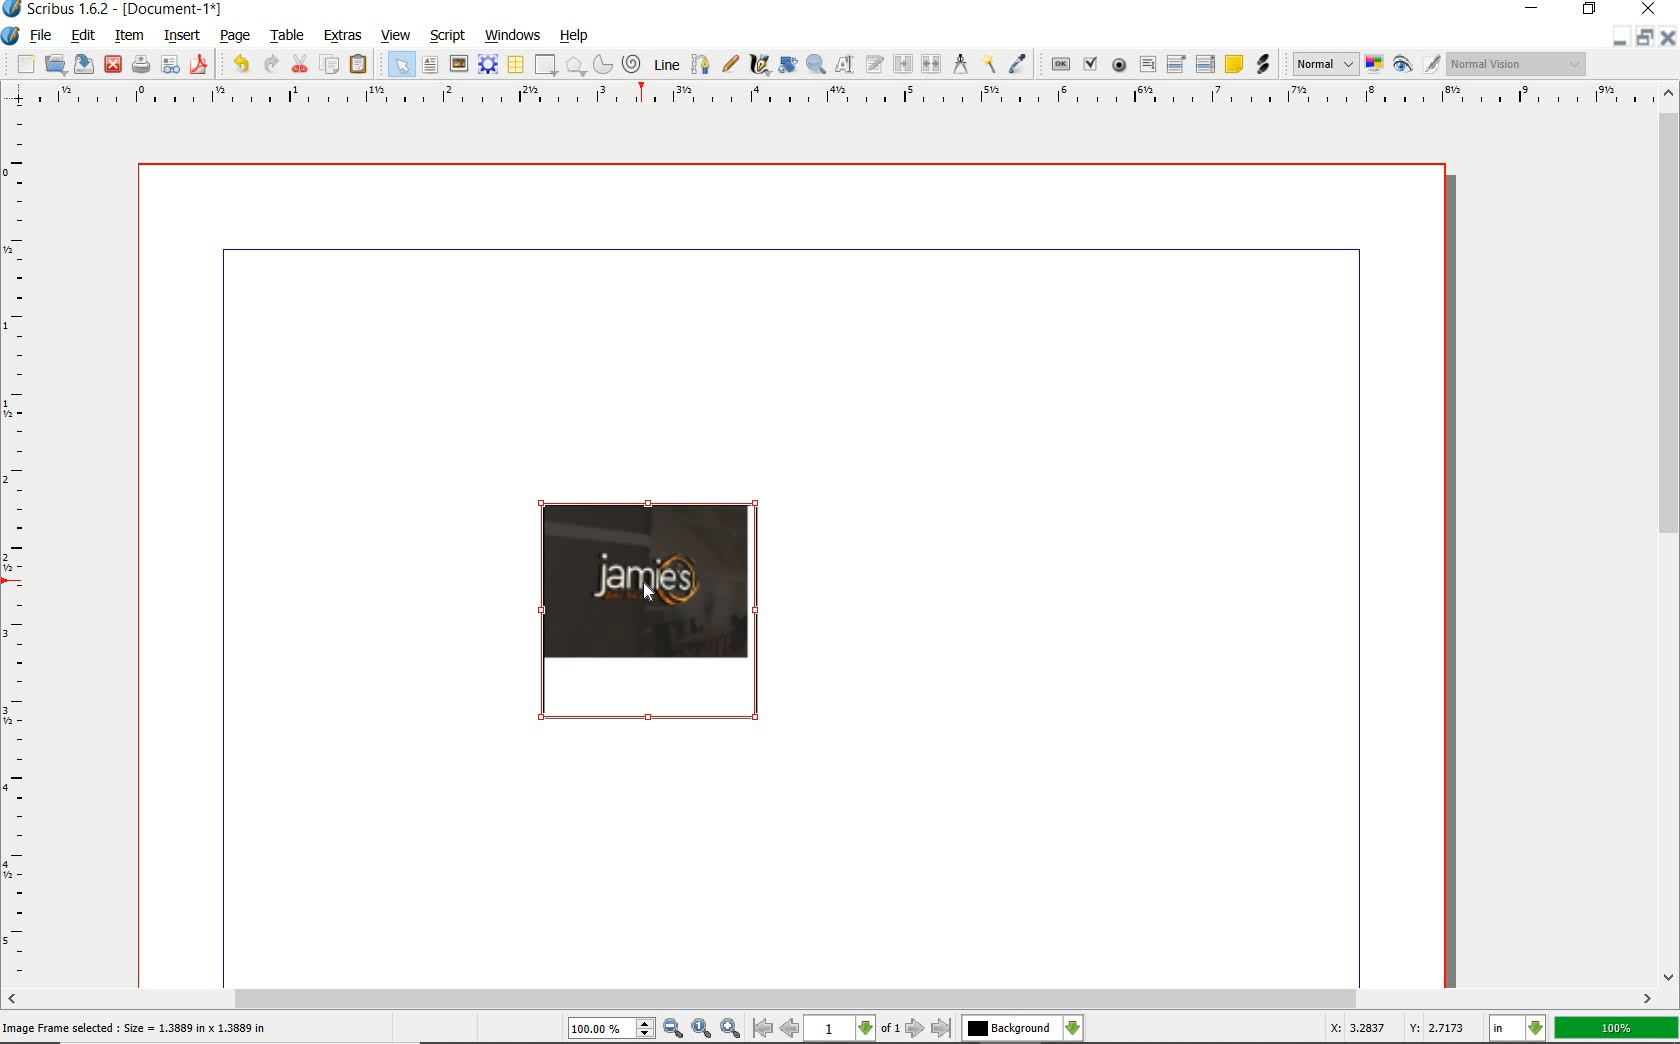 This screenshot has height=1044, width=1680. Describe the element at coordinates (130, 34) in the screenshot. I see `item` at that location.